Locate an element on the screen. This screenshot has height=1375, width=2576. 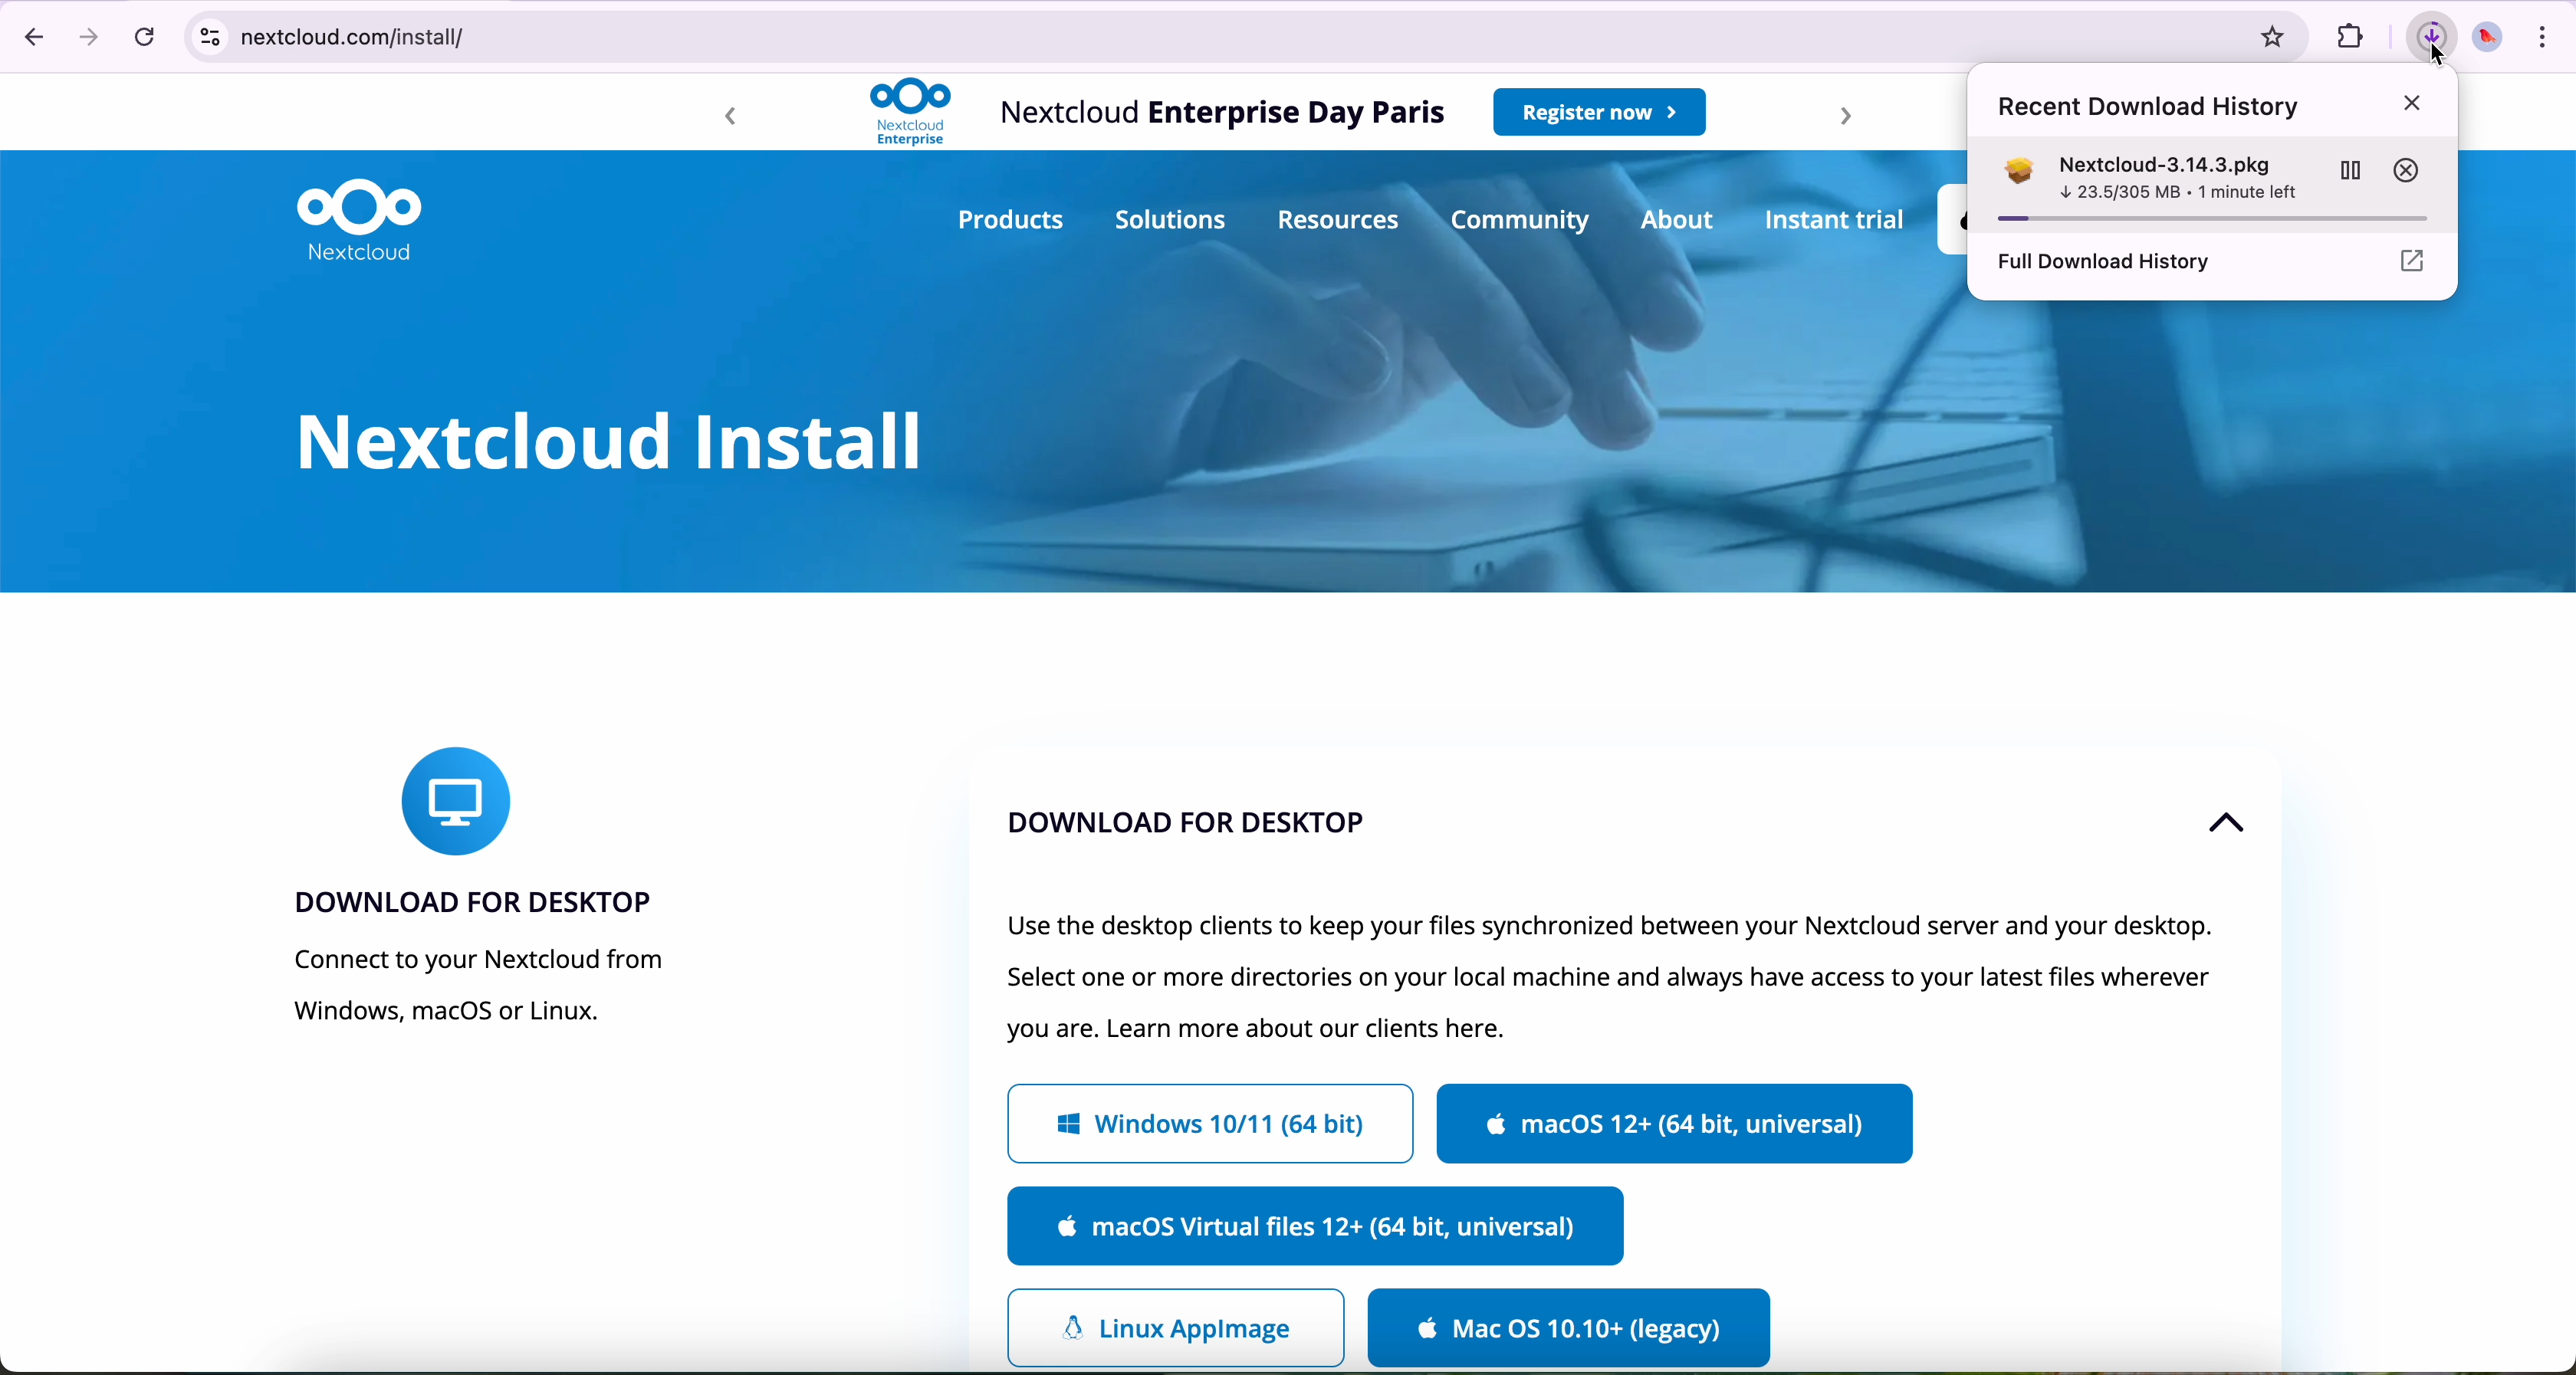
download for desktop is located at coordinates (472, 899).